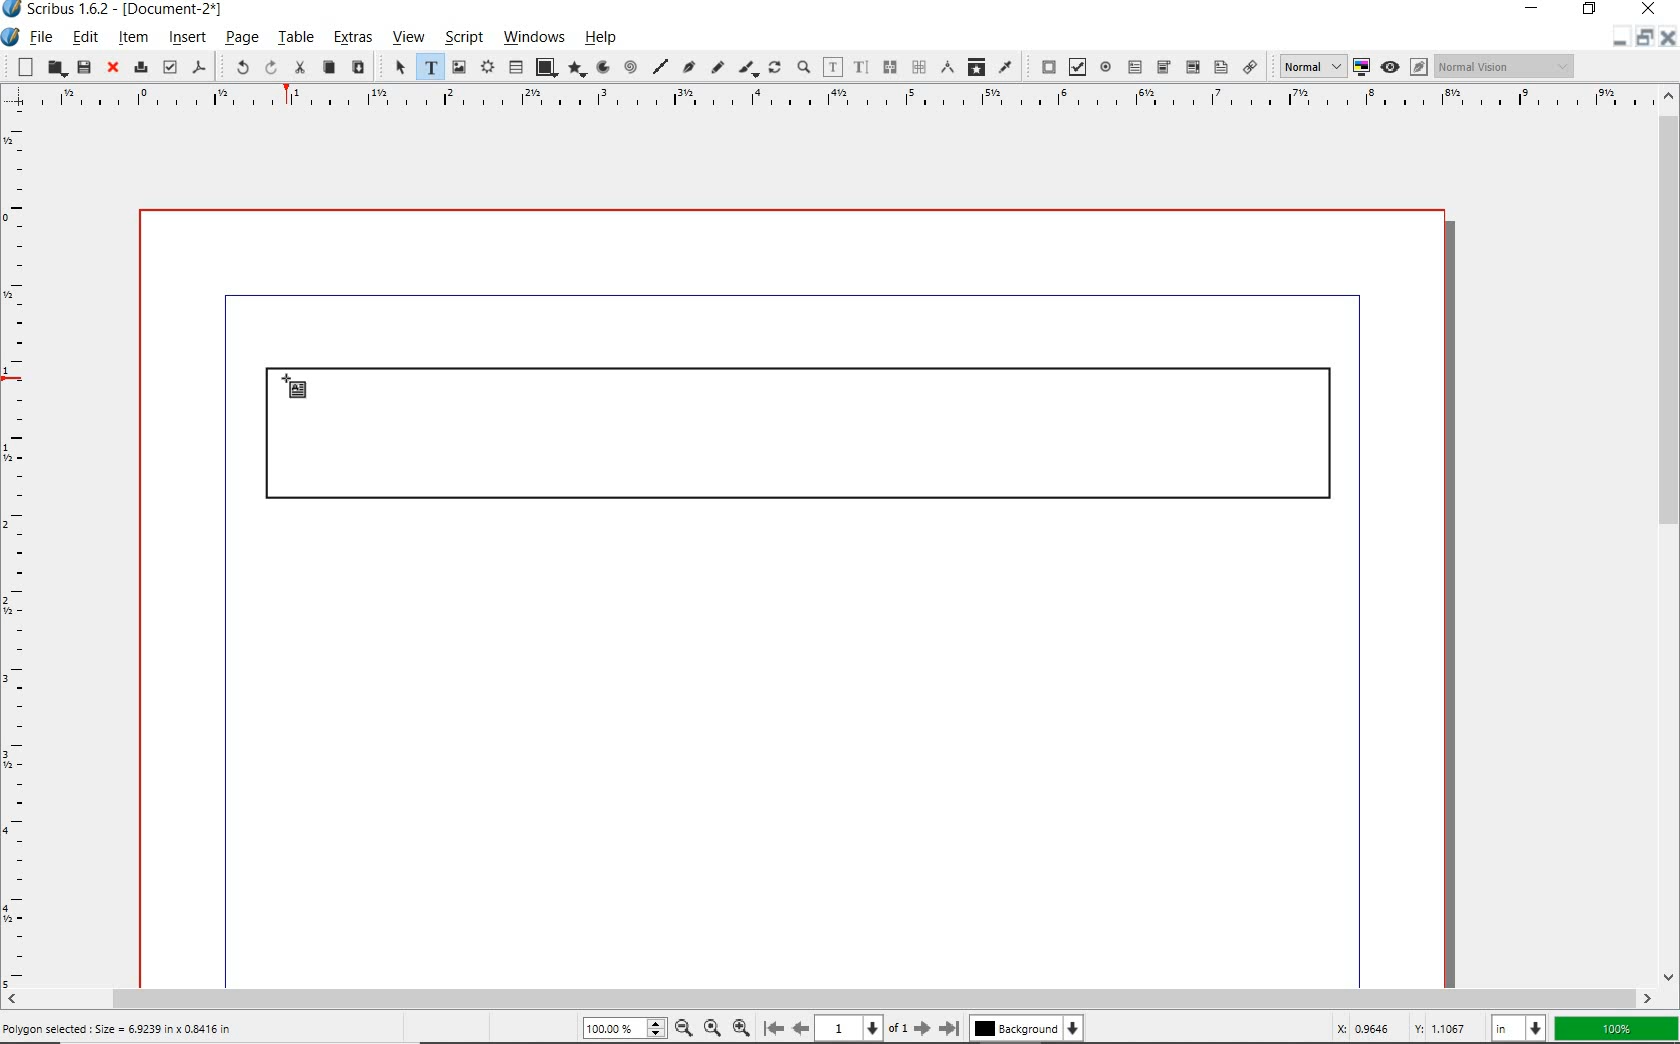  I want to click on file, so click(42, 37).